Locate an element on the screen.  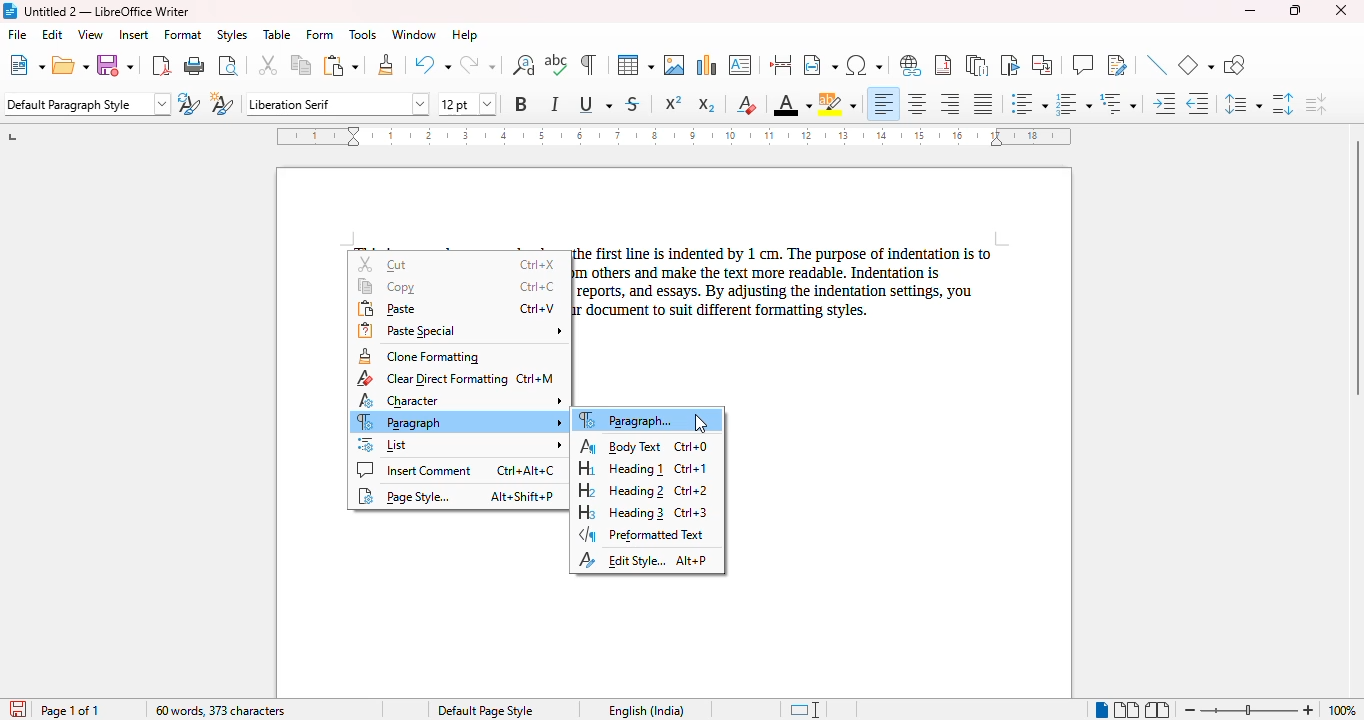
justified is located at coordinates (984, 103).